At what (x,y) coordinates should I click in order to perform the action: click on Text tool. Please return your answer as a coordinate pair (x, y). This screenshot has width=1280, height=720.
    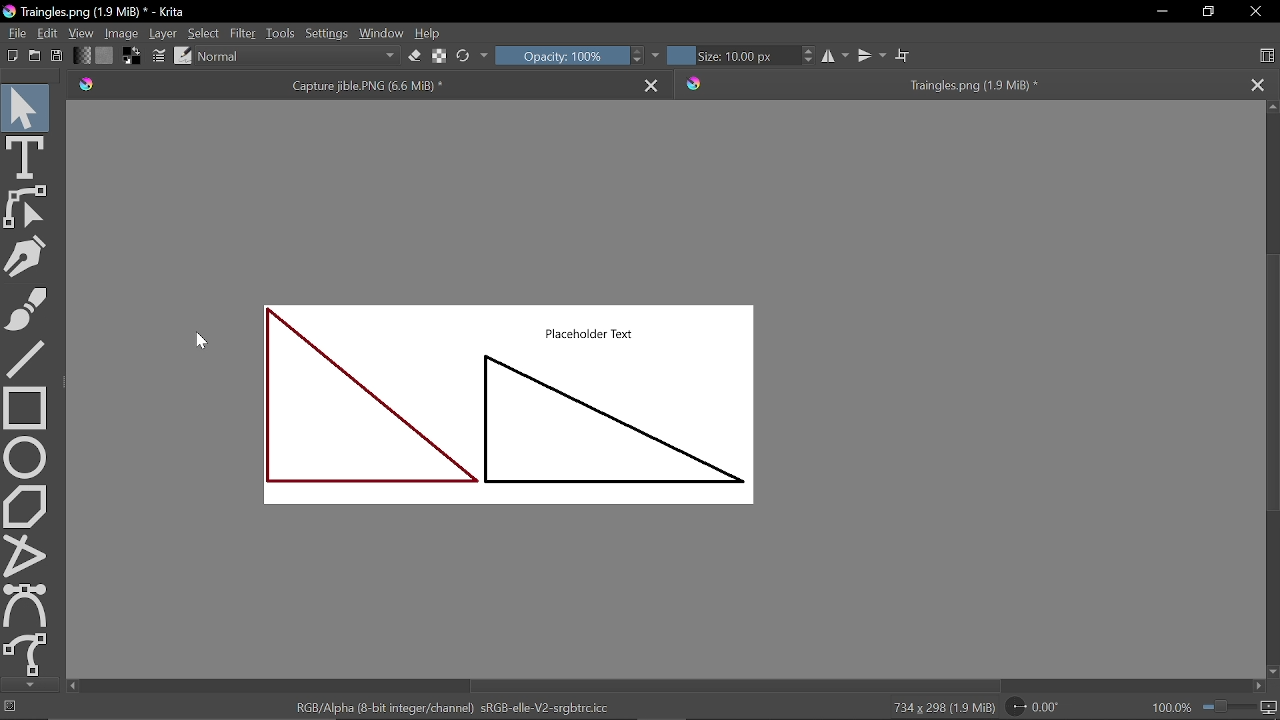
    Looking at the image, I should click on (26, 156).